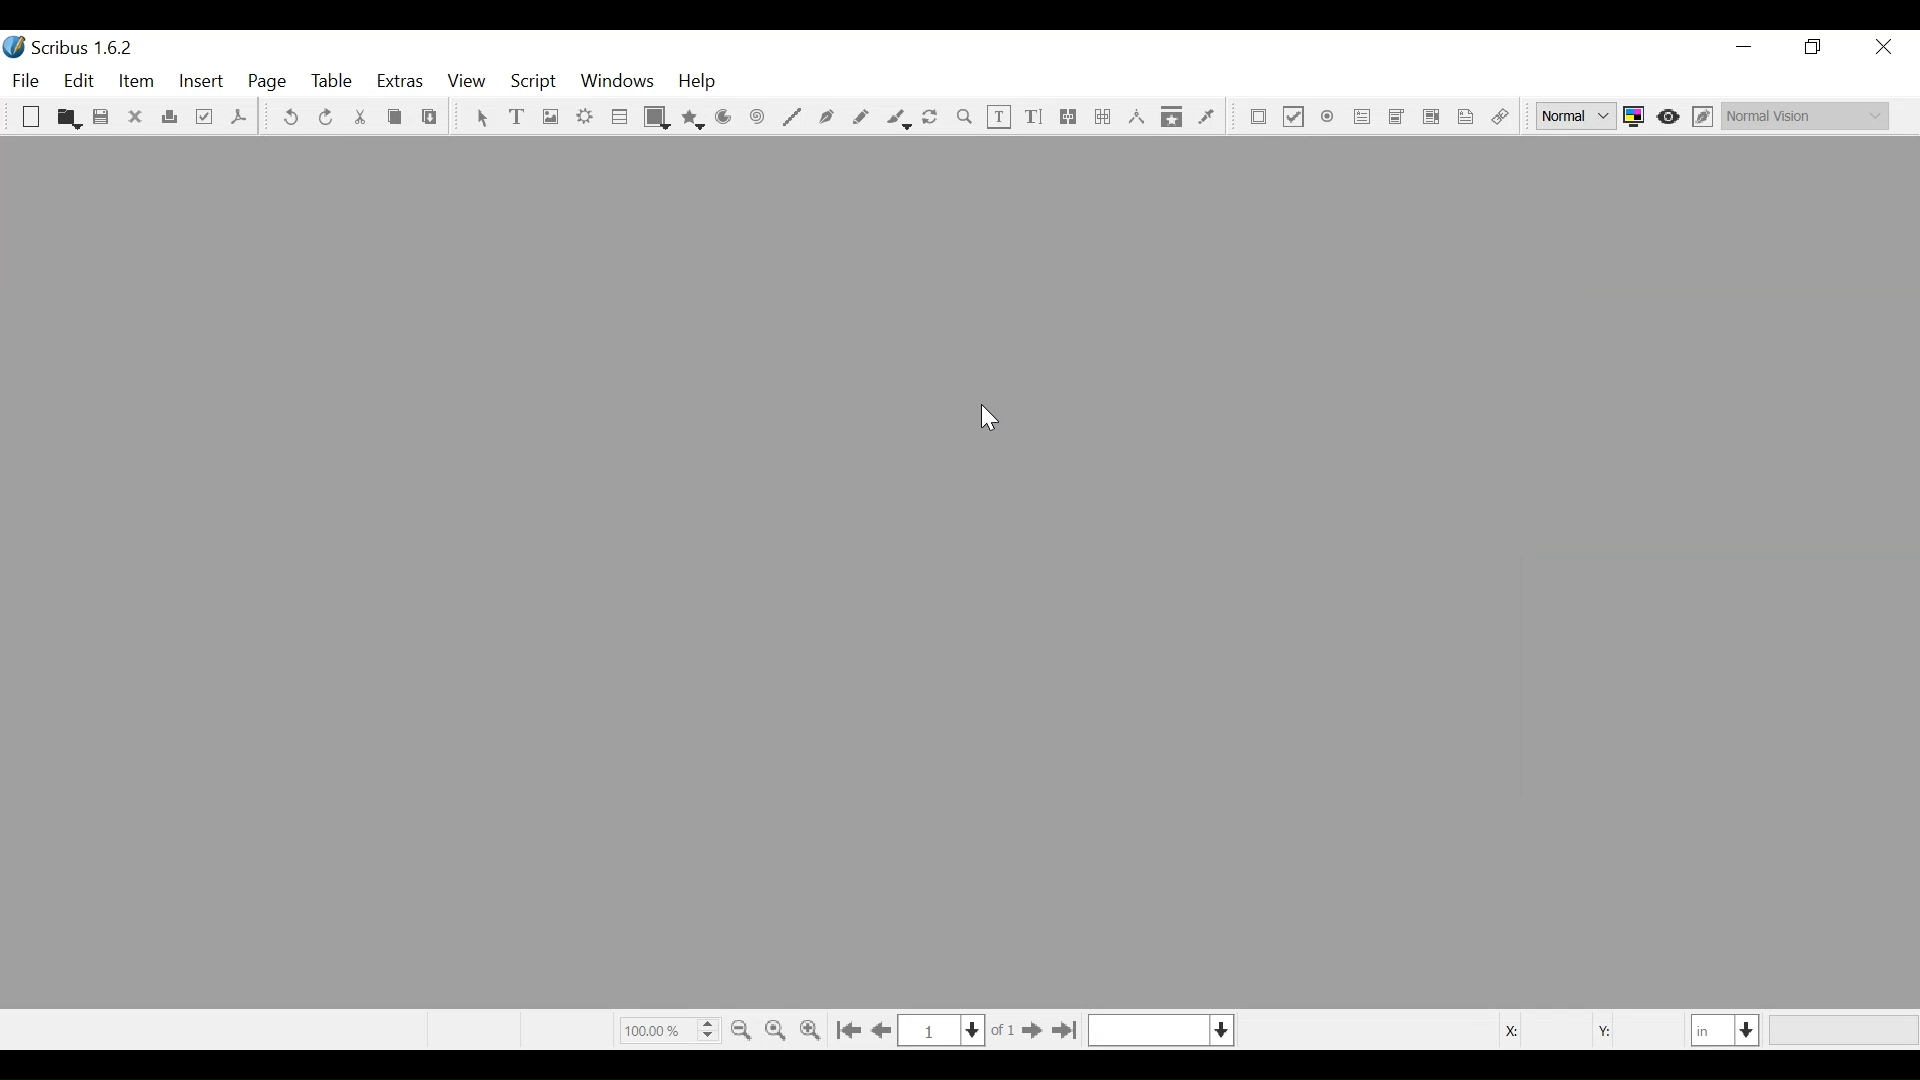  What do you see at coordinates (1102, 117) in the screenshot?
I see `Unlink Text frame` at bounding box center [1102, 117].